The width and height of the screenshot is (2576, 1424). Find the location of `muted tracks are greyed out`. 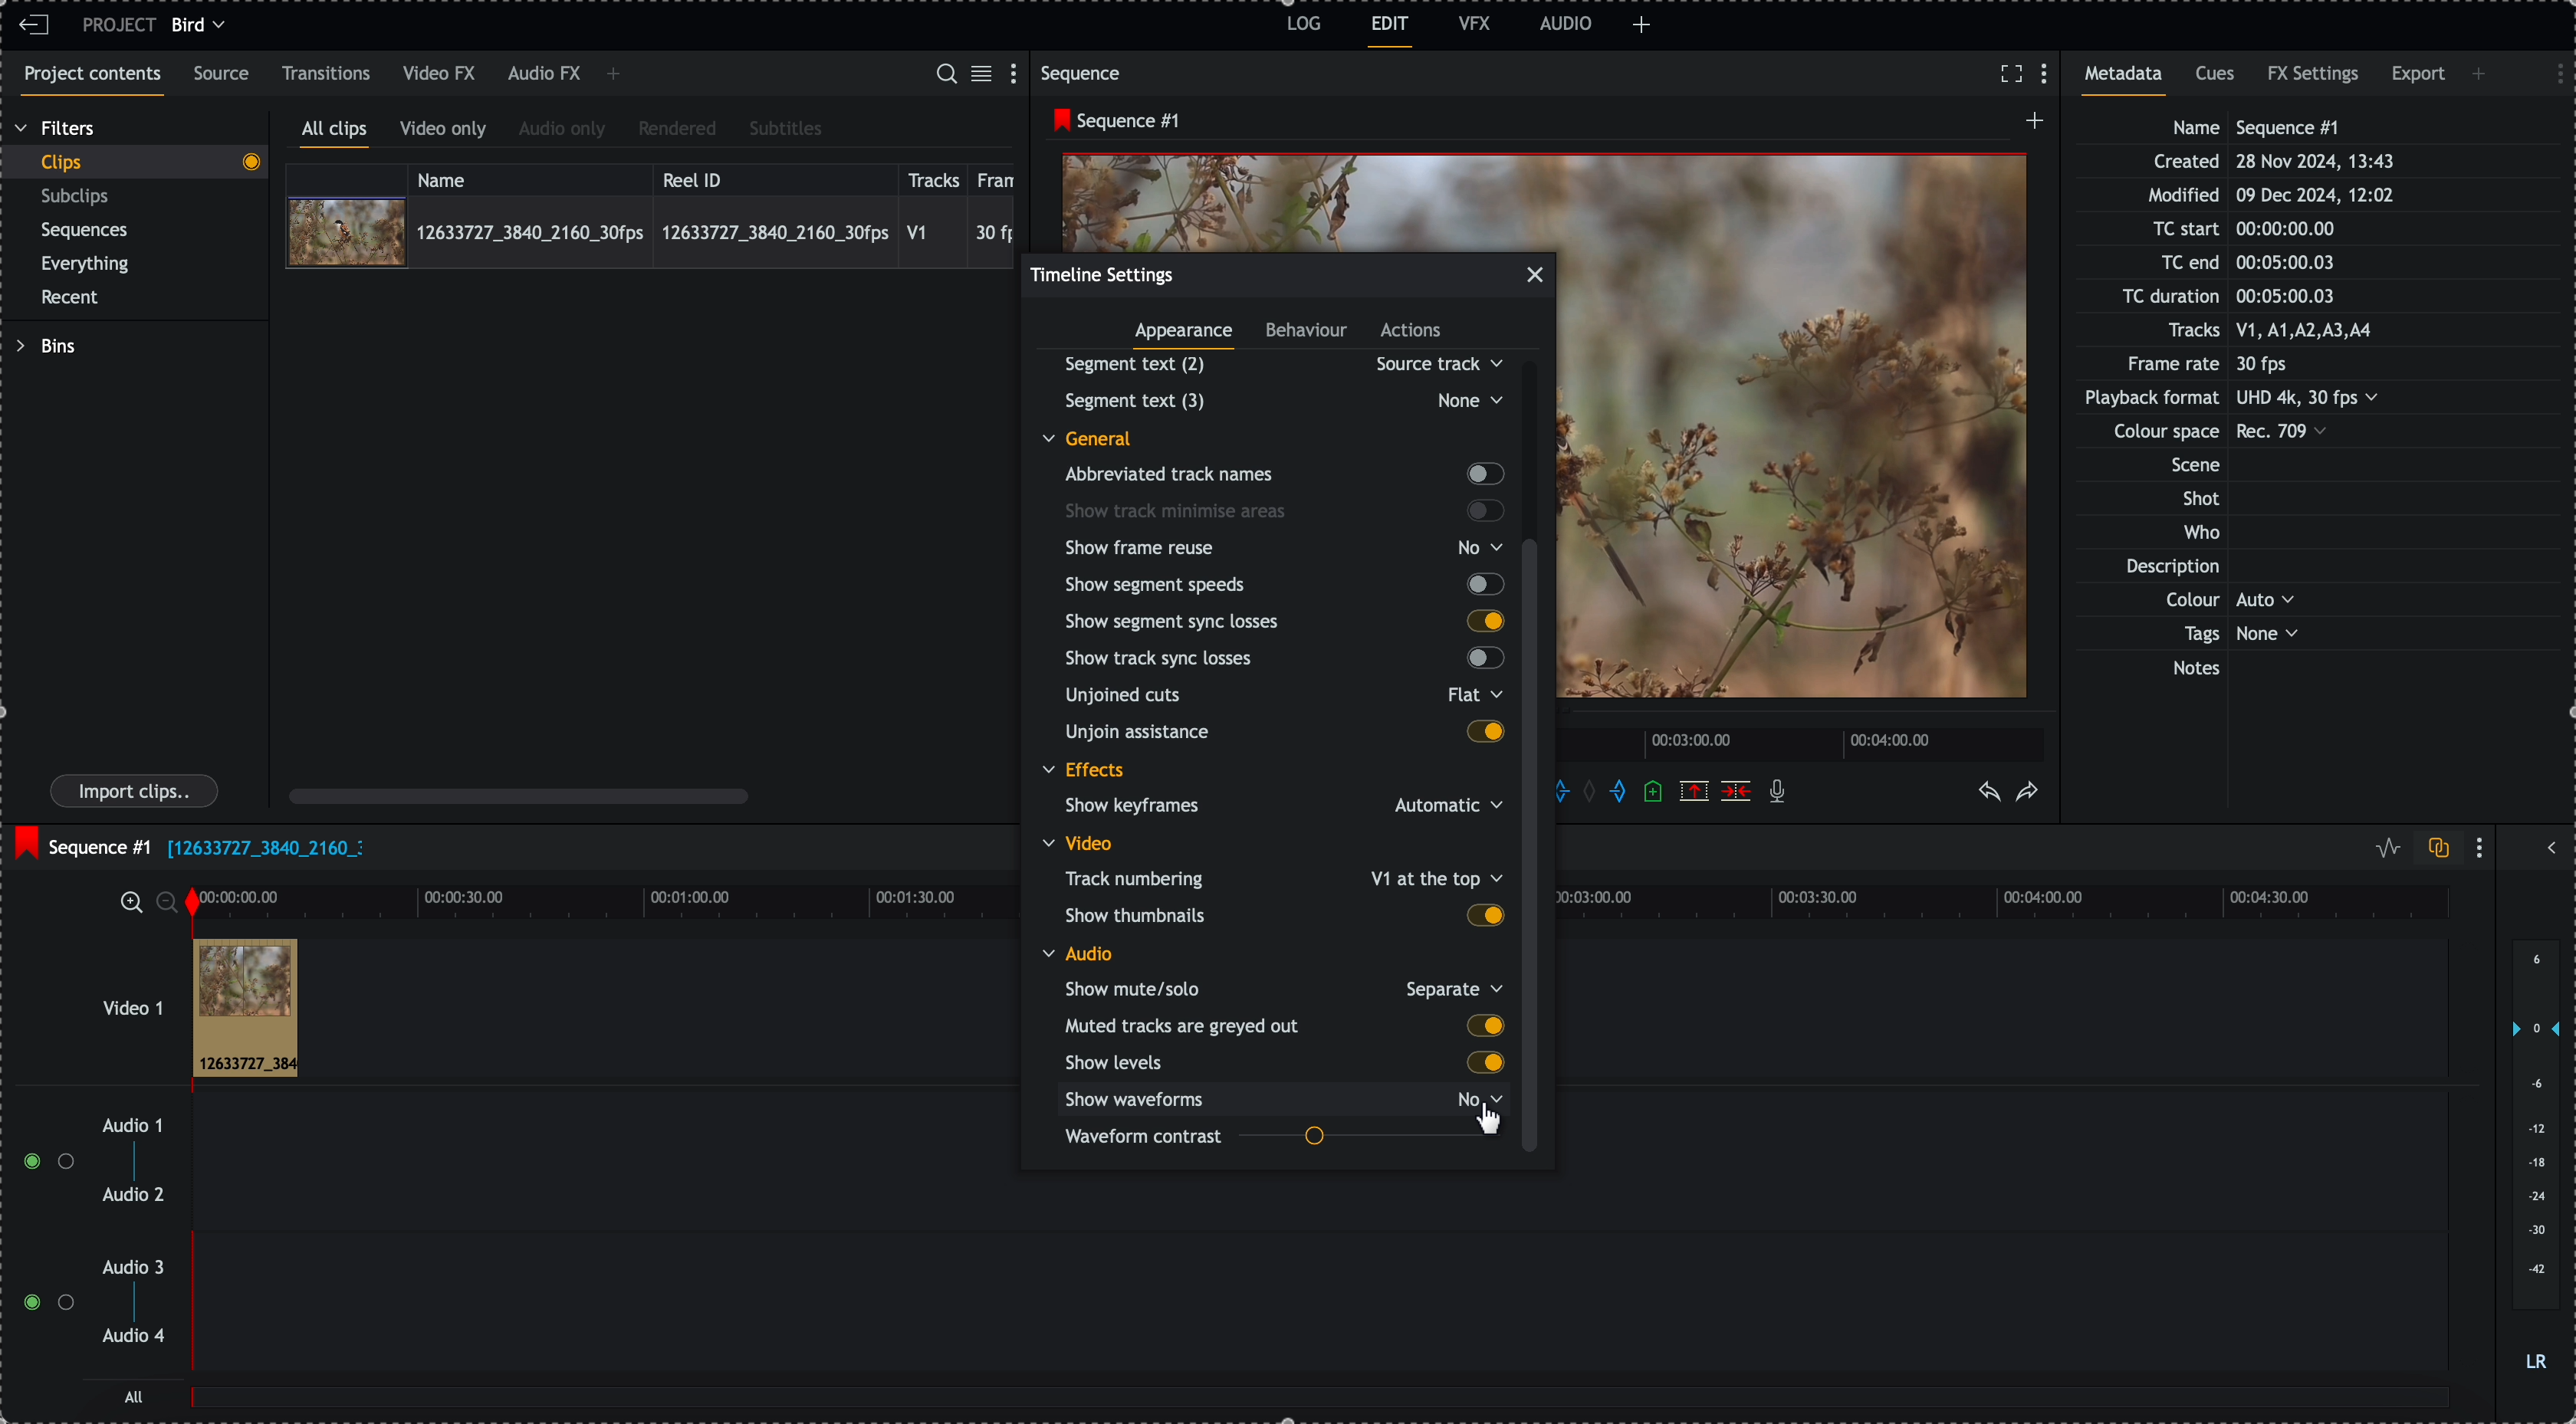

muted tracks are greyed out is located at coordinates (1284, 1026).